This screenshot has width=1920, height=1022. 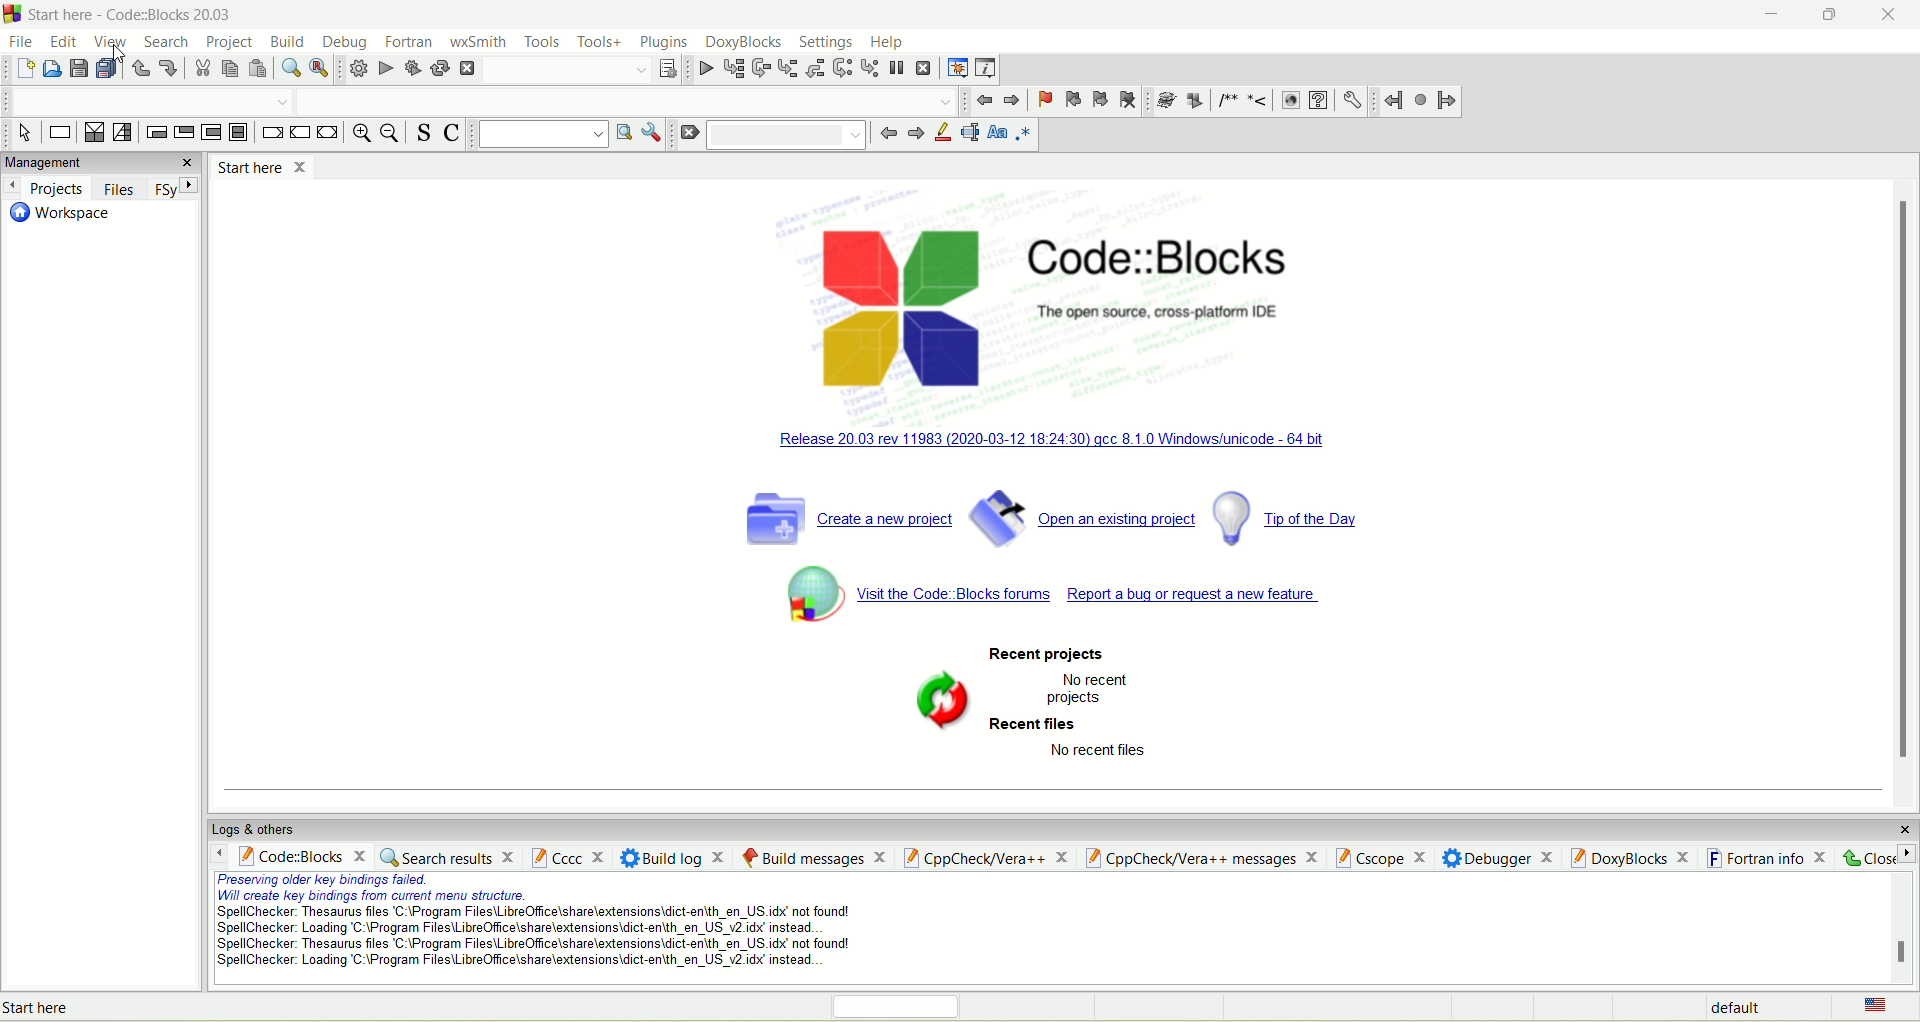 I want to click on save everything, so click(x=108, y=70).